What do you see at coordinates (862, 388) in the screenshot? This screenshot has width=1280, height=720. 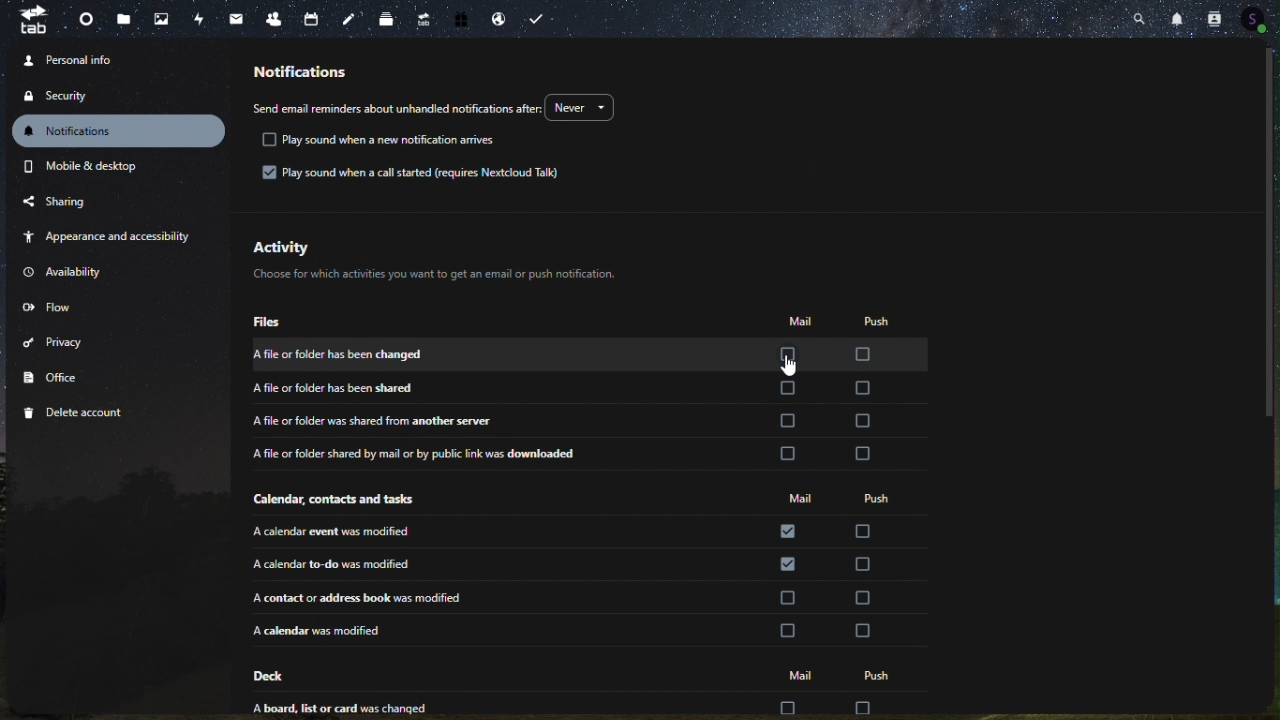 I see `check box` at bounding box center [862, 388].